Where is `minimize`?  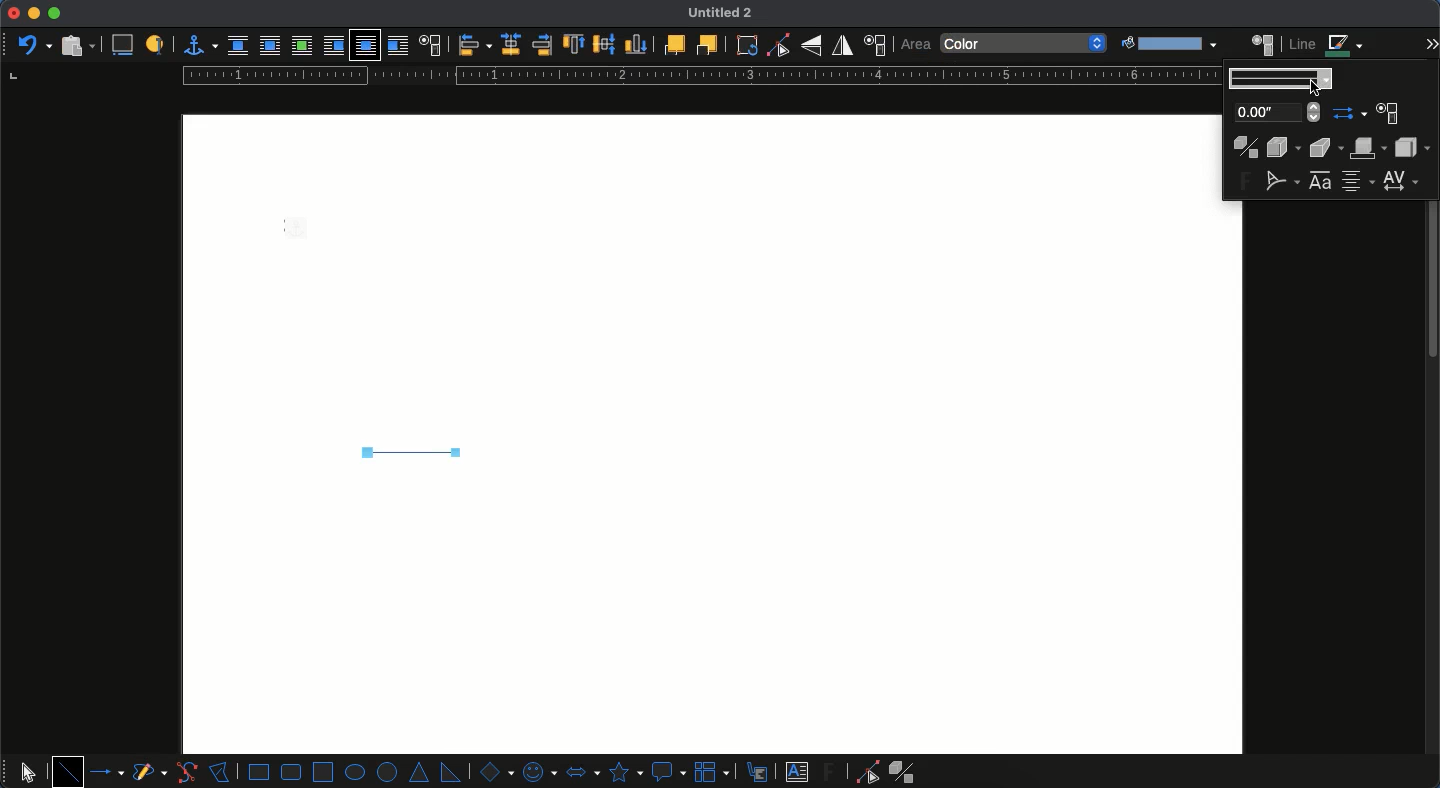
minimize is located at coordinates (34, 13).